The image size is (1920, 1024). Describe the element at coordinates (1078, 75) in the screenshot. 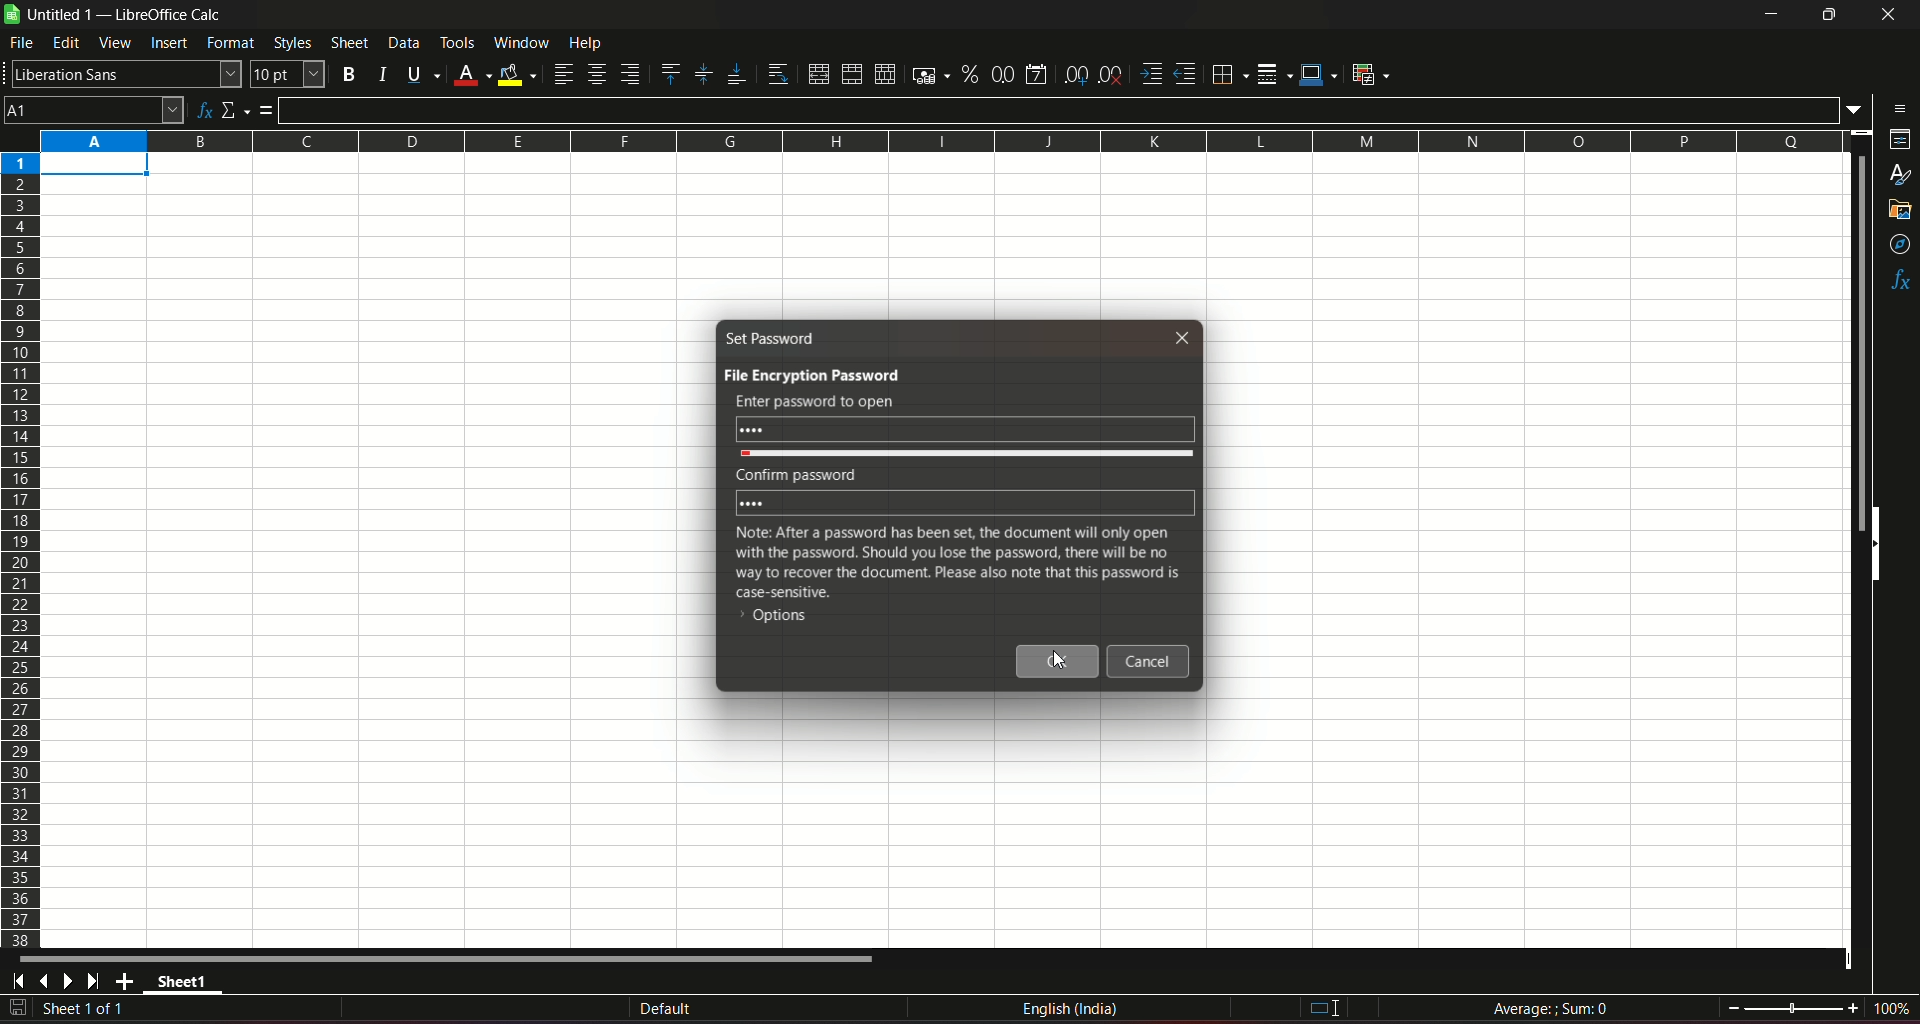

I see `add decimal point` at that location.